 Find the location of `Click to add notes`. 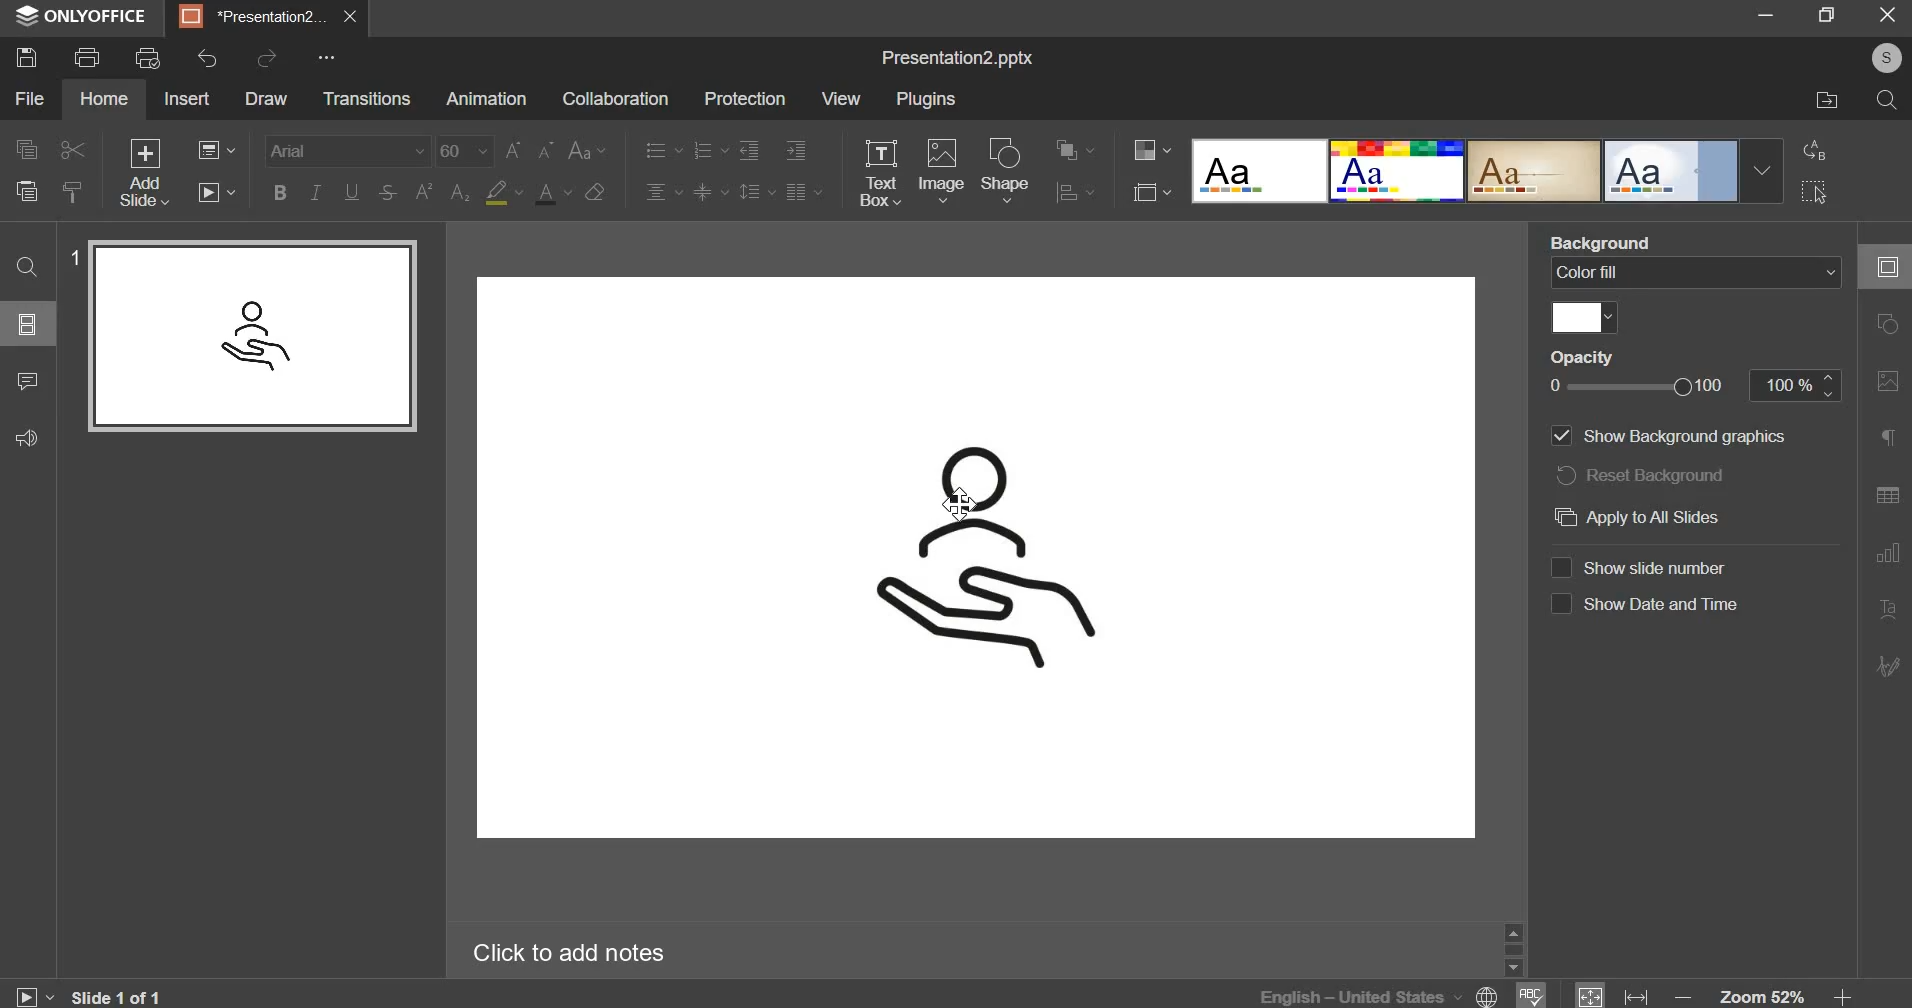

Click to add notes is located at coordinates (566, 952).